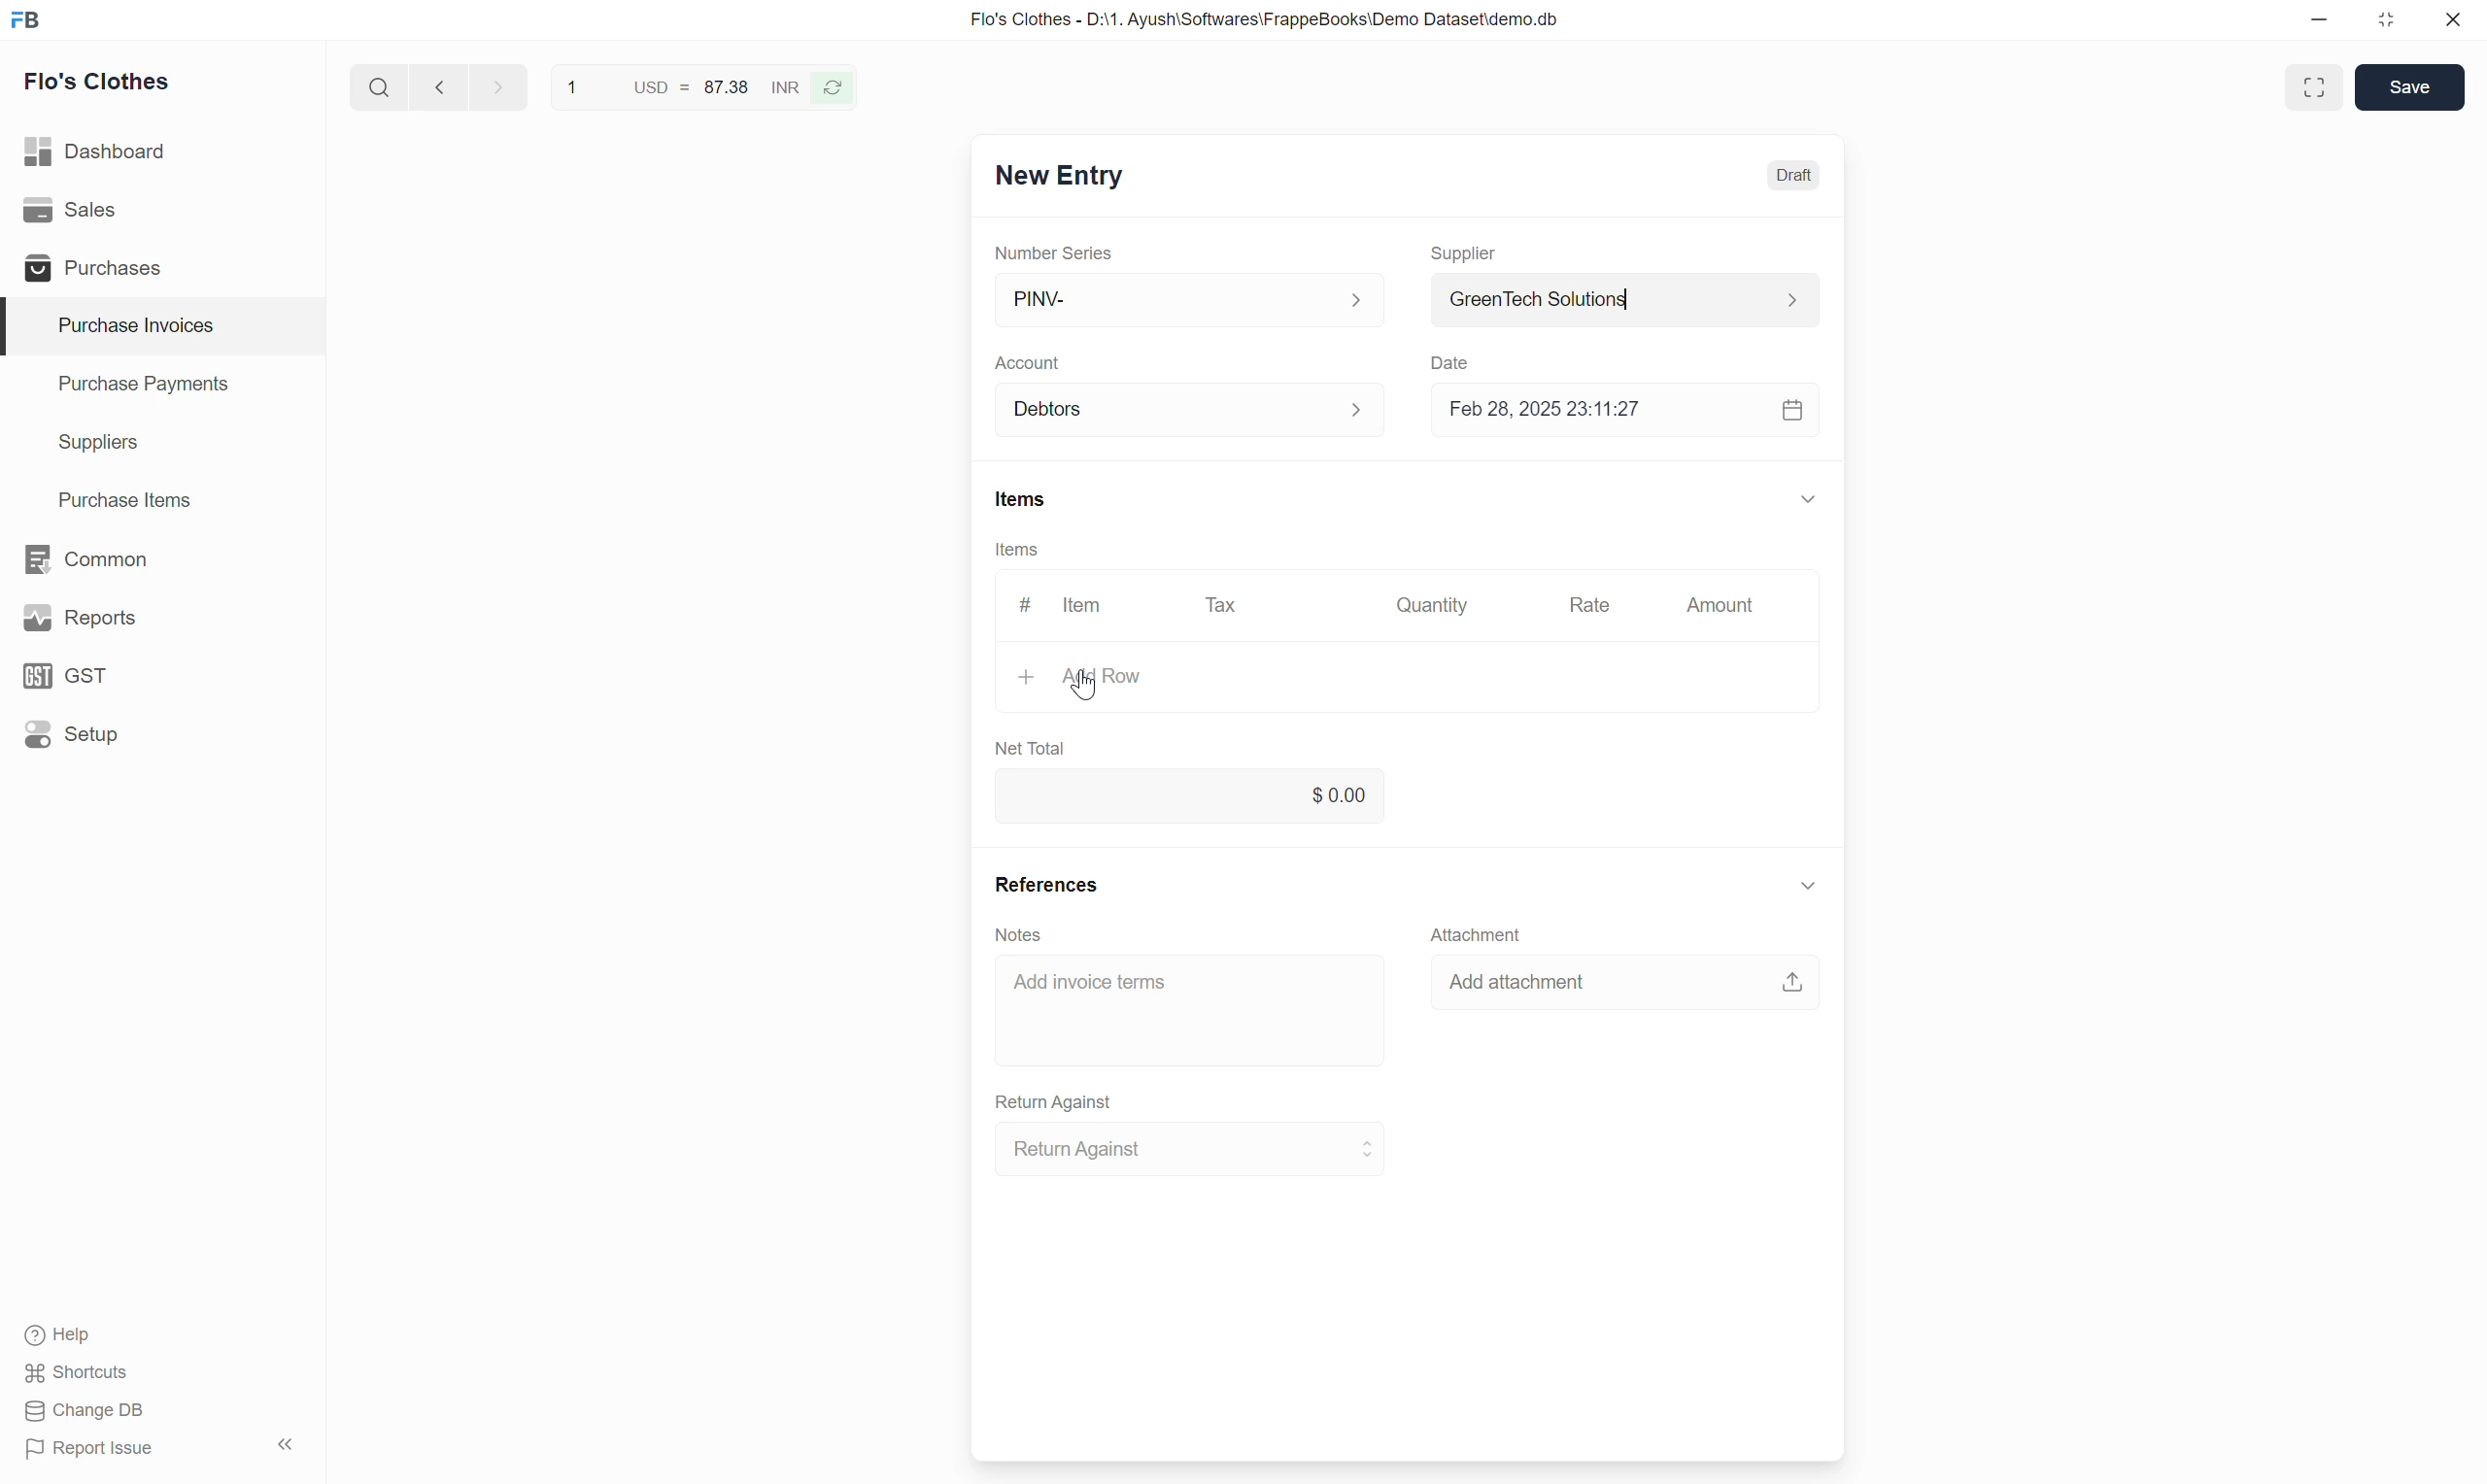 Image resolution: width=2487 pixels, height=1484 pixels. What do you see at coordinates (2319, 20) in the screenshot?
I see `Minimize` at bounding box center [2319, 20].